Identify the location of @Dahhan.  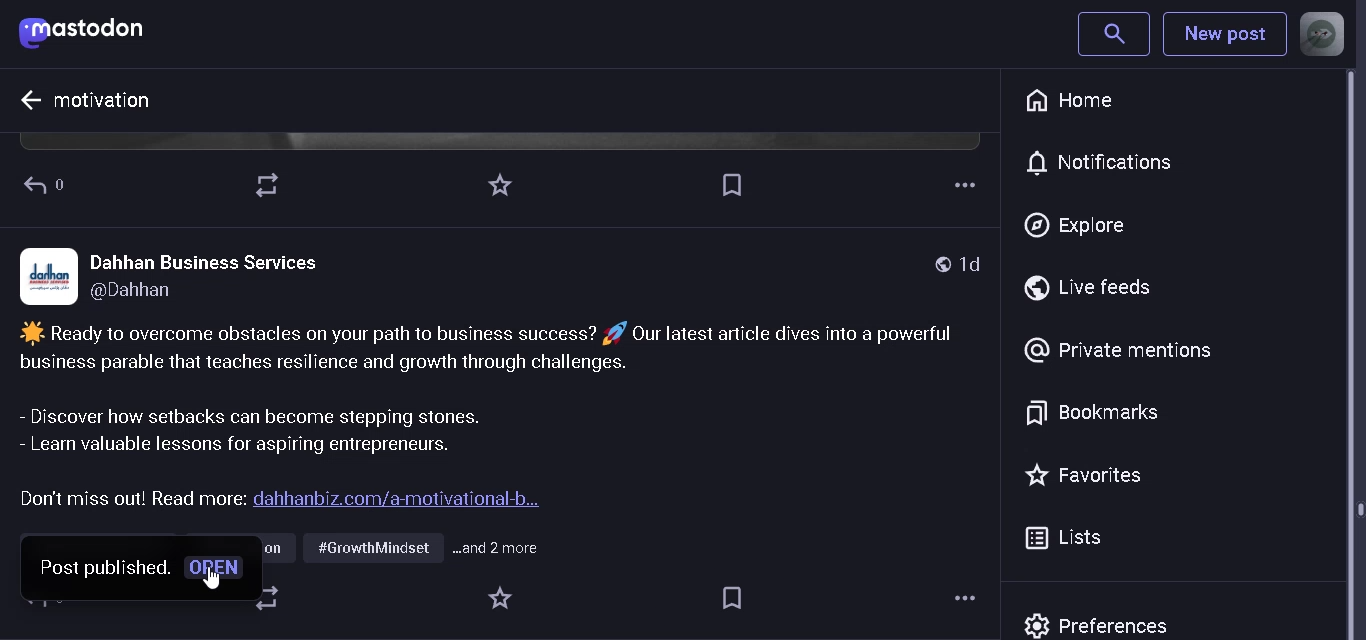
(150, 294).